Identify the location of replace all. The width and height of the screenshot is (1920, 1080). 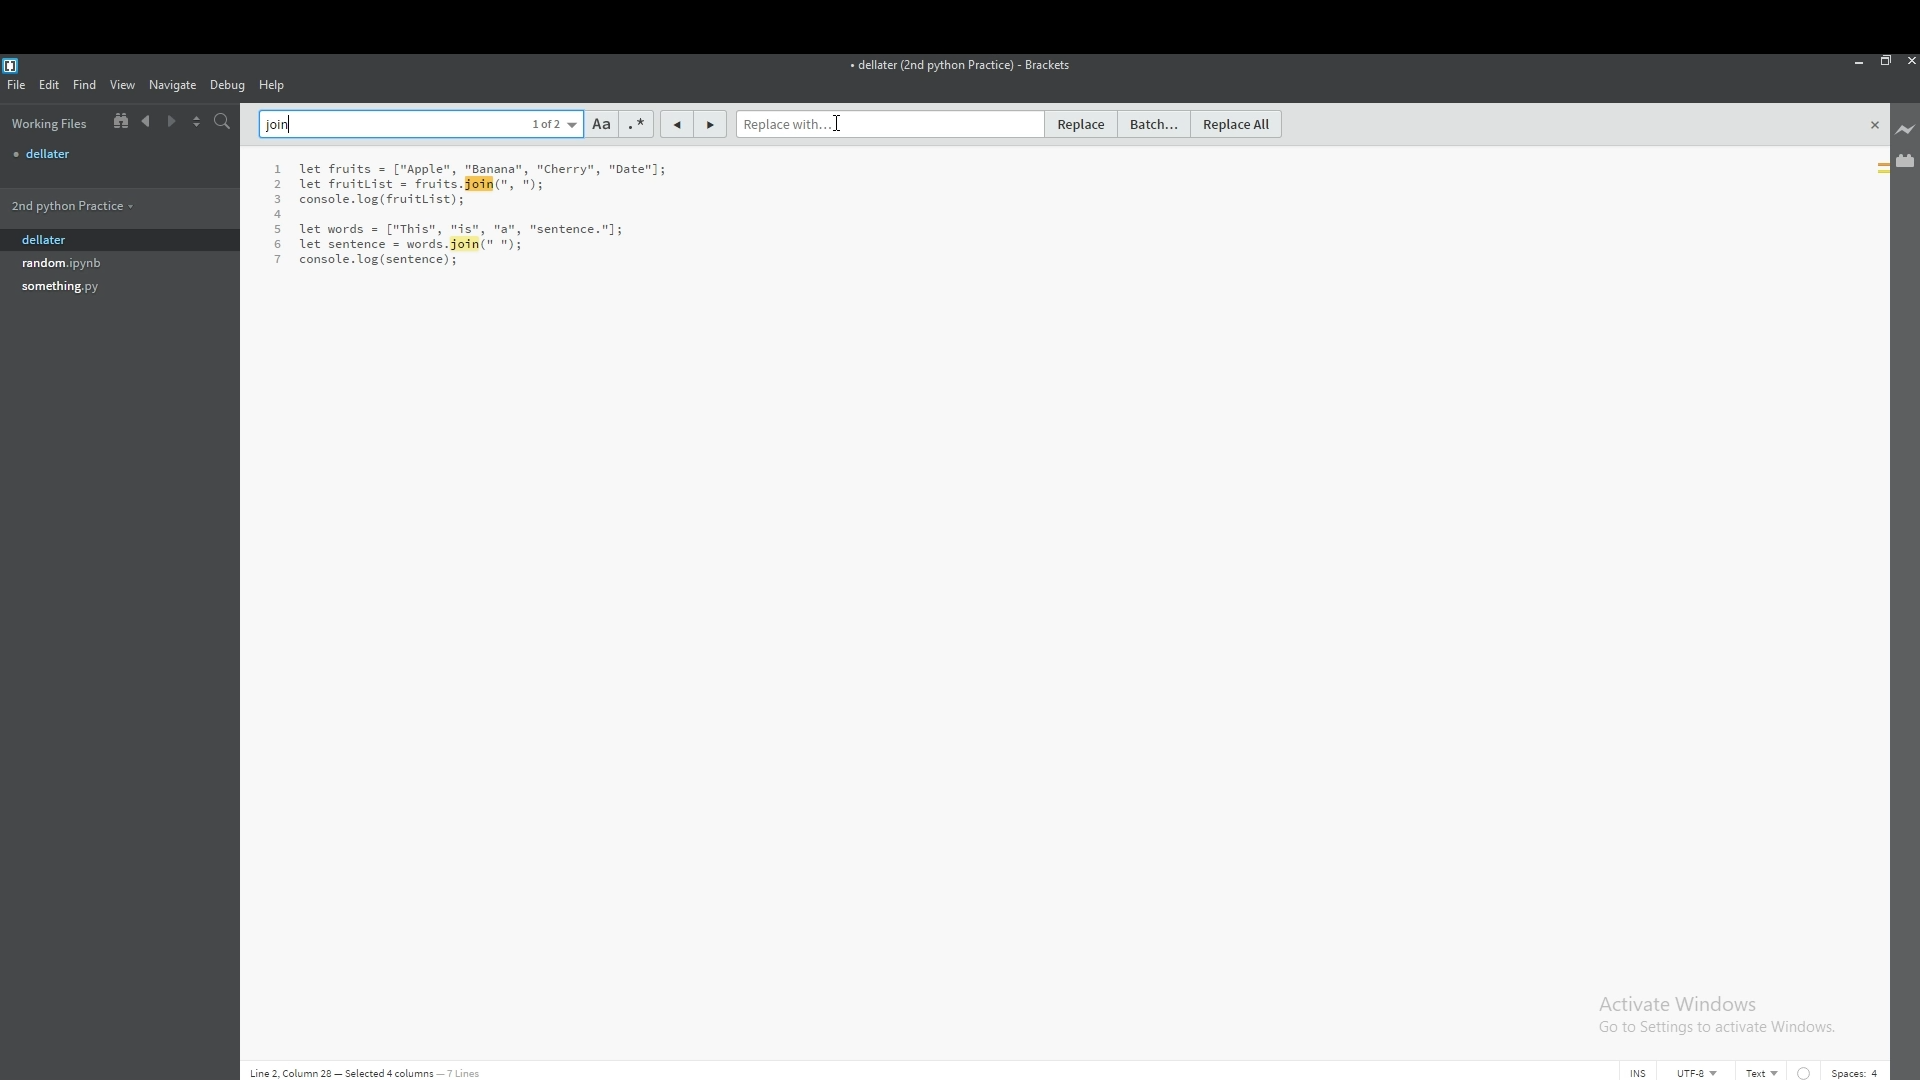
(1238, 125).